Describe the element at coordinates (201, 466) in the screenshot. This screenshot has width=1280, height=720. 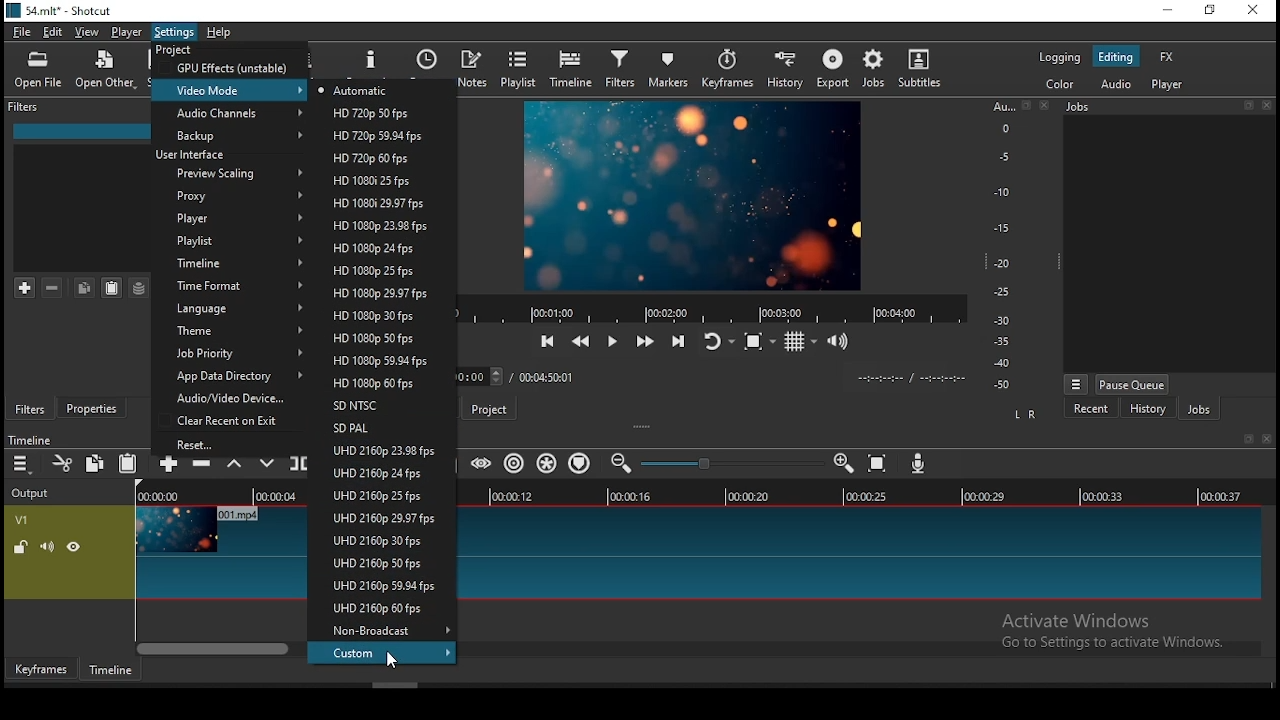
I see `ripple delete` at that location.